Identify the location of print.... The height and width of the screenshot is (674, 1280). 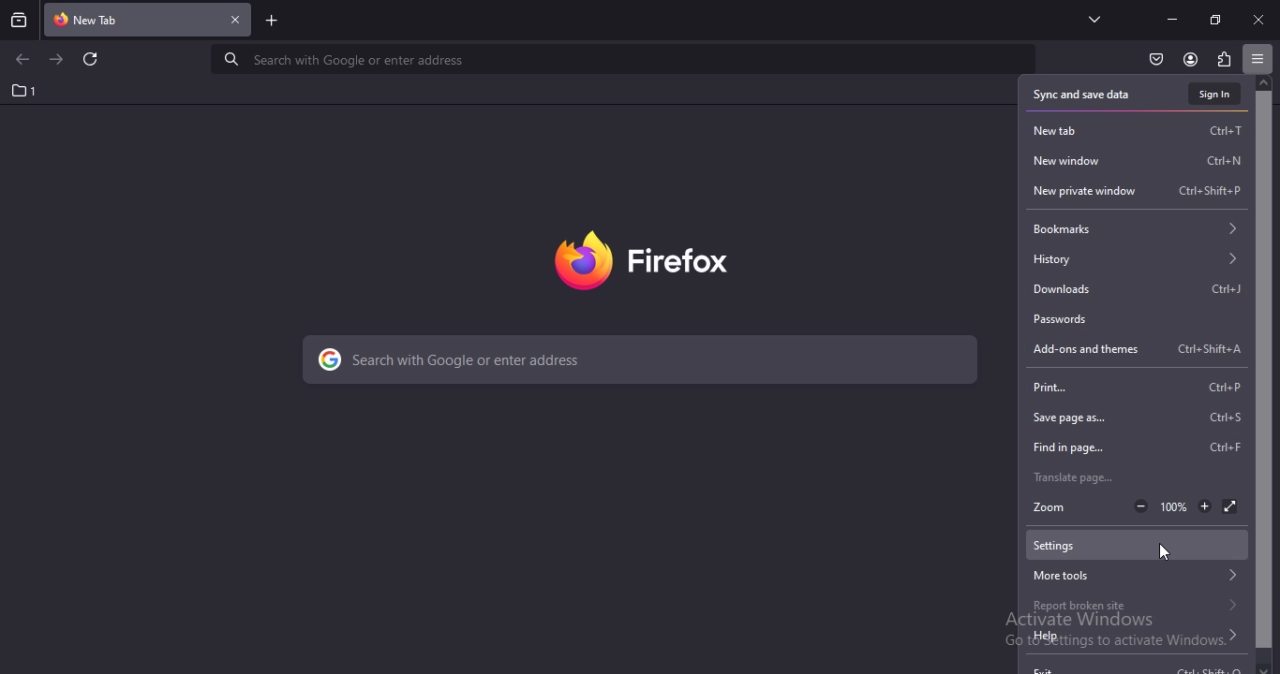
(1141, 389).